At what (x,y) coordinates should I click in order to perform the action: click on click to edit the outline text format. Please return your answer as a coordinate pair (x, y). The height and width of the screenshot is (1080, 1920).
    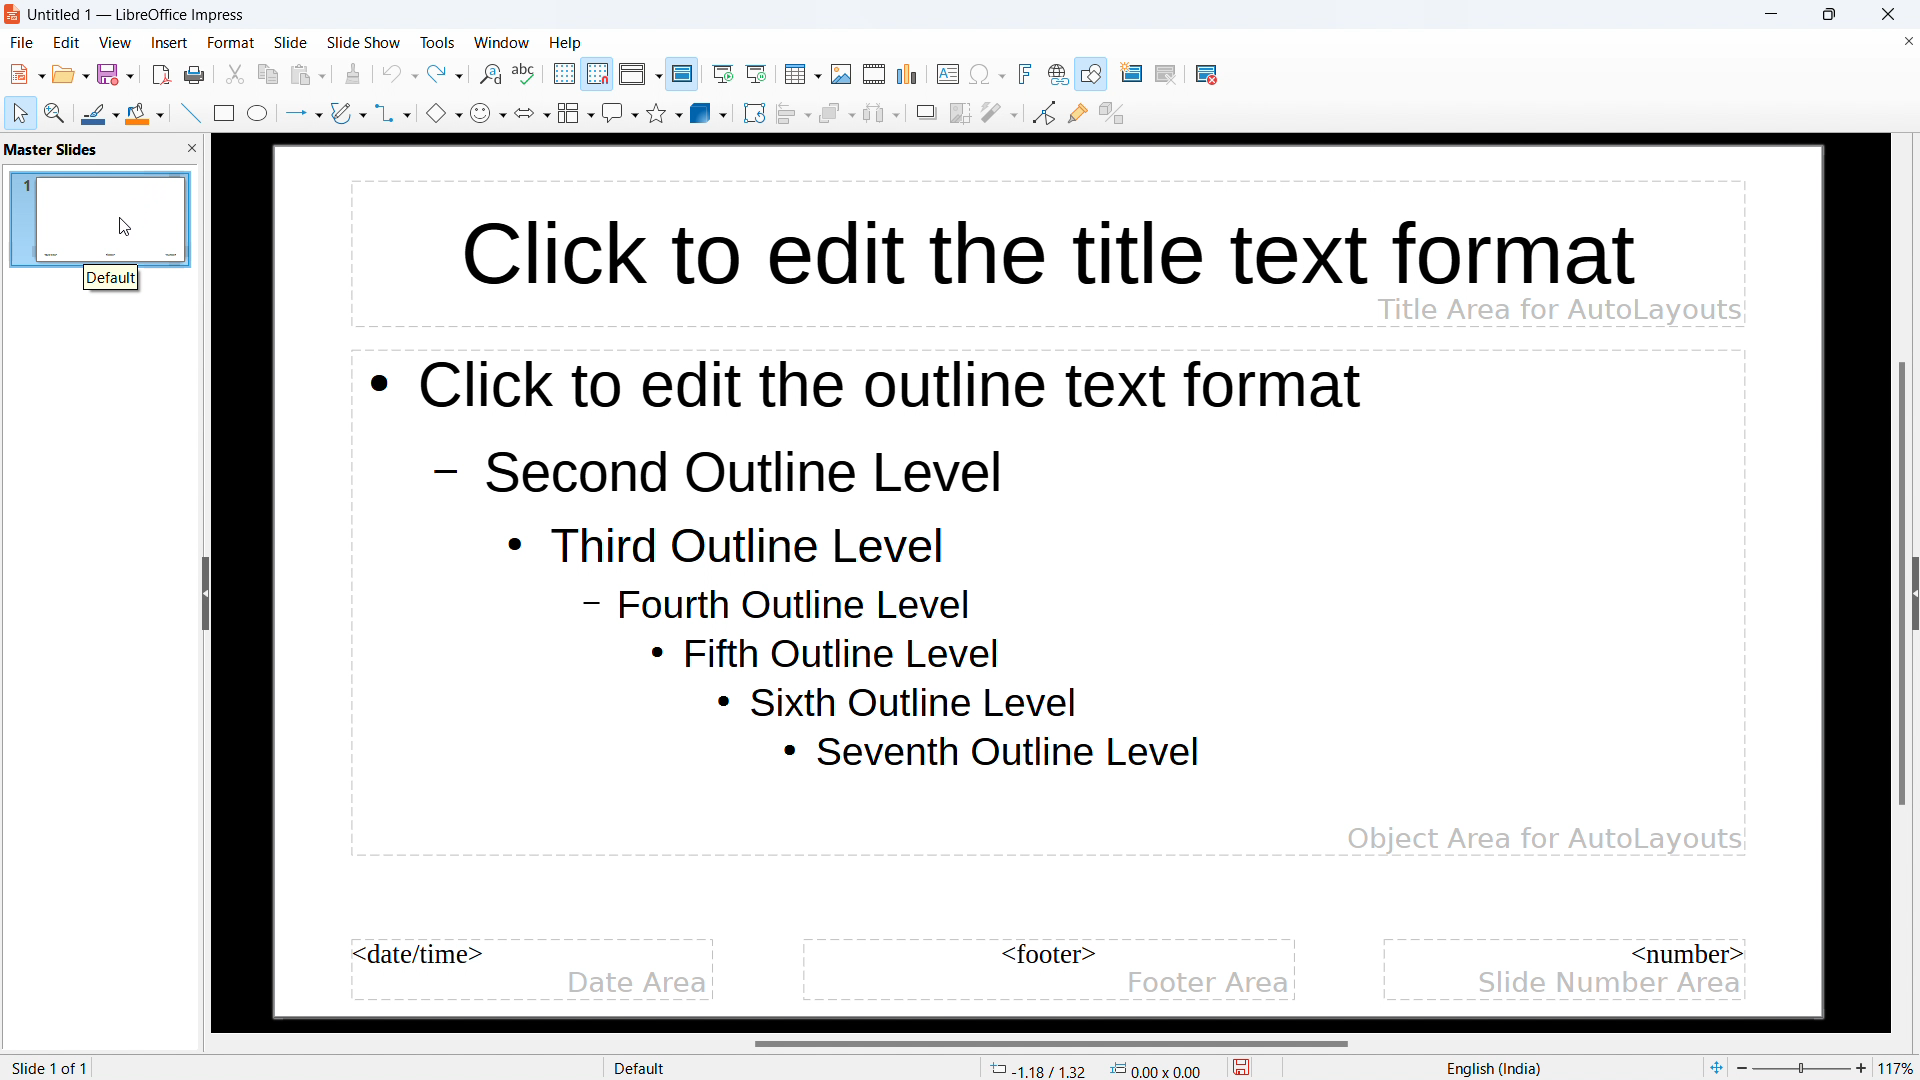
    Looking at the image, I should click on (875, 390).